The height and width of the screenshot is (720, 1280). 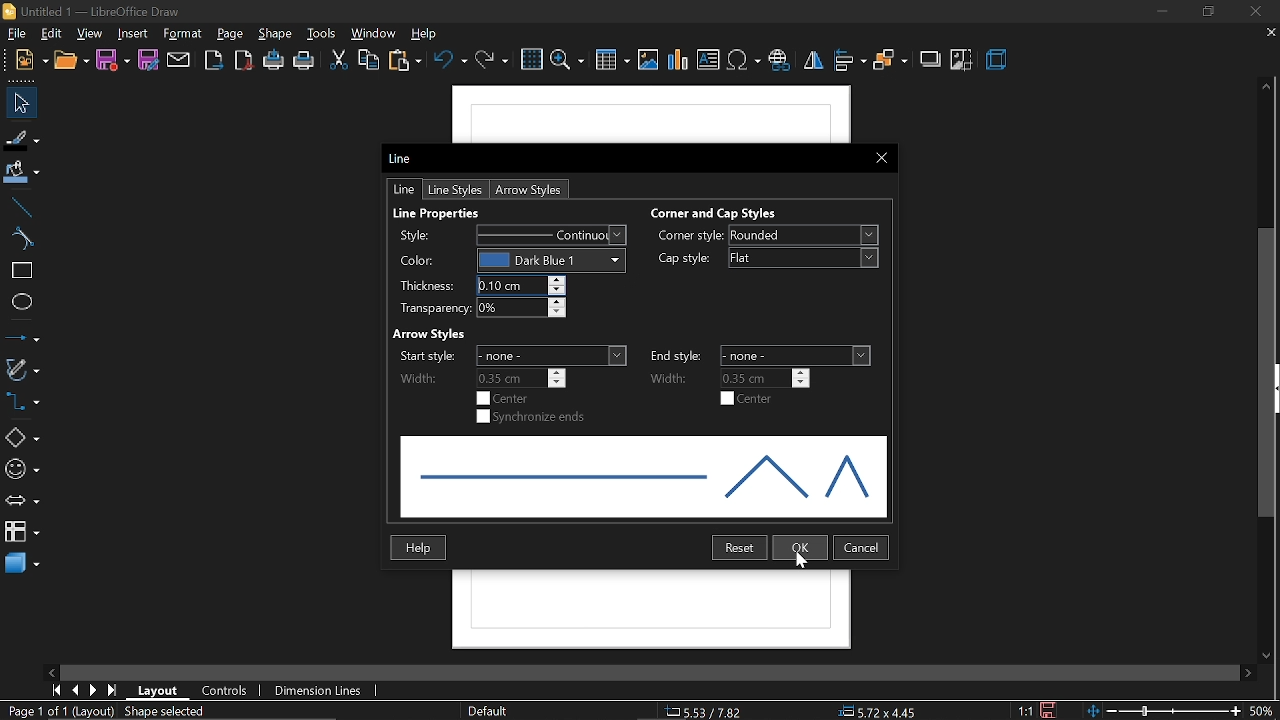 I want to click on Cursor, so click(x=802, y=562).